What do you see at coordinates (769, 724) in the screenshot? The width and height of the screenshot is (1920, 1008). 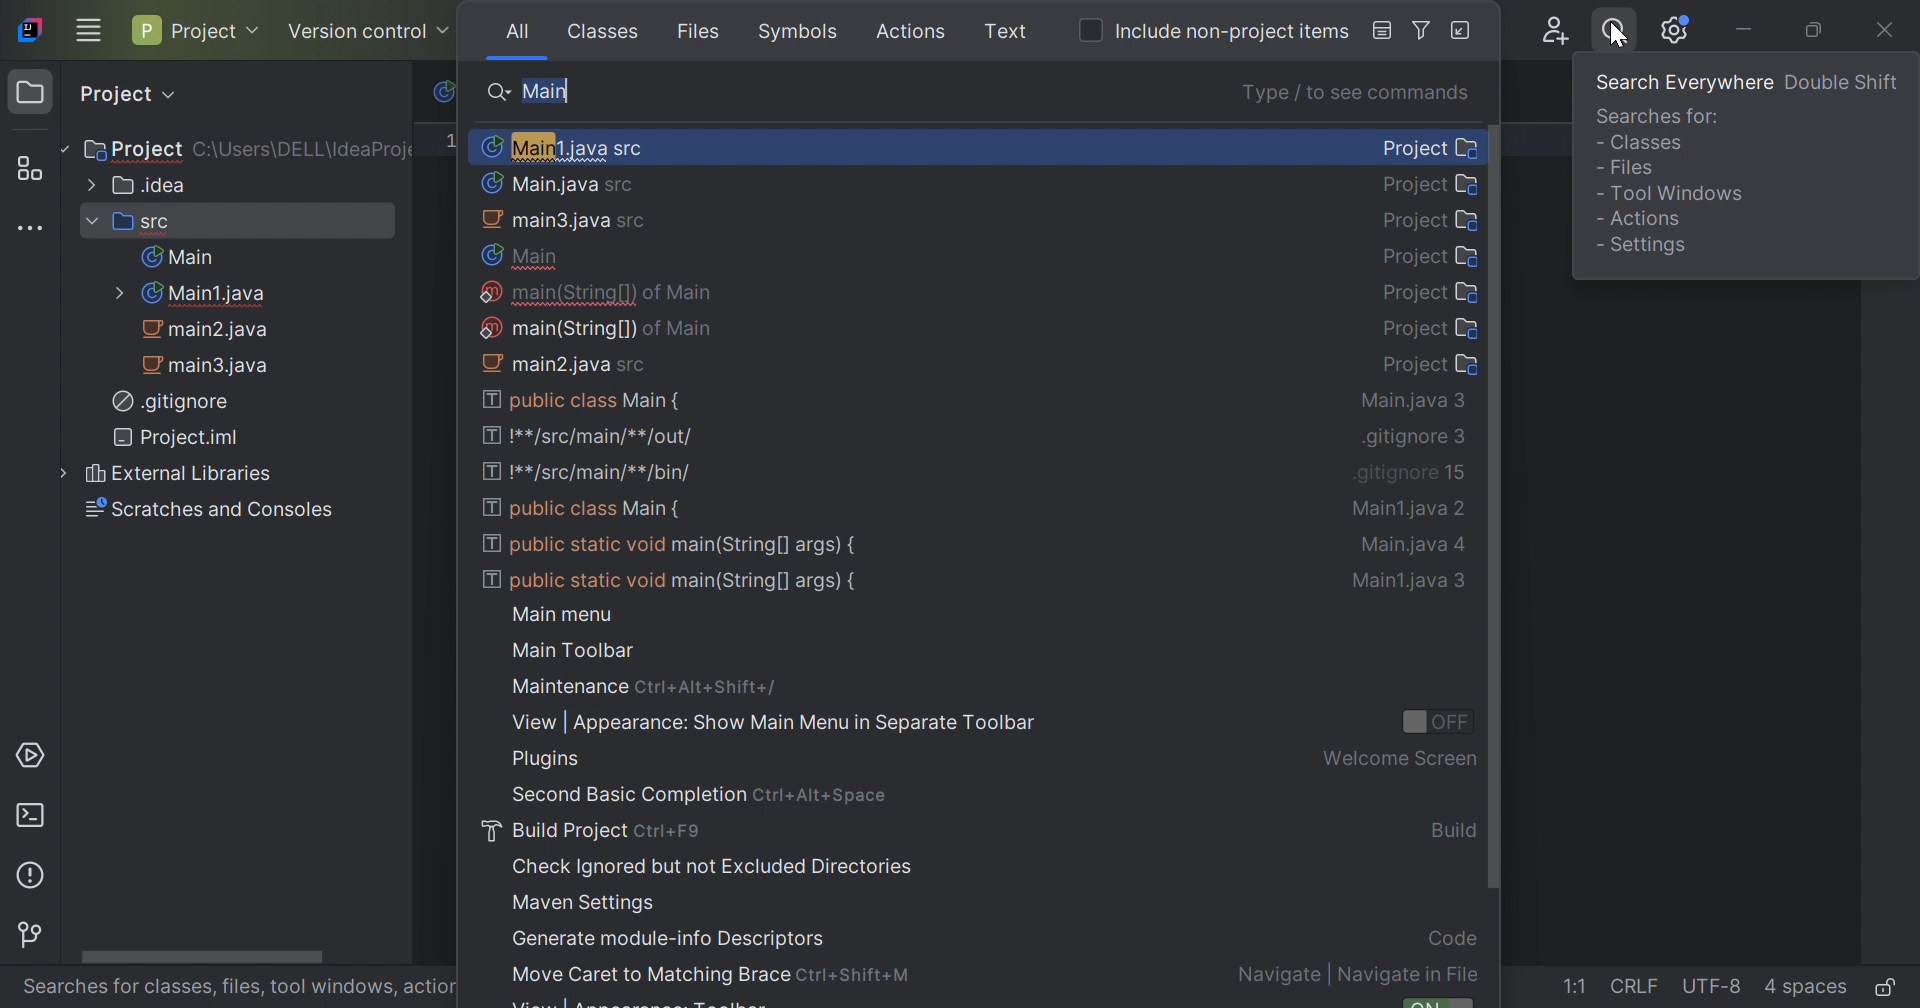 I see `View | Appearance: Show Main Menu in Separate Toolbar` at bounding box center [769, 724].